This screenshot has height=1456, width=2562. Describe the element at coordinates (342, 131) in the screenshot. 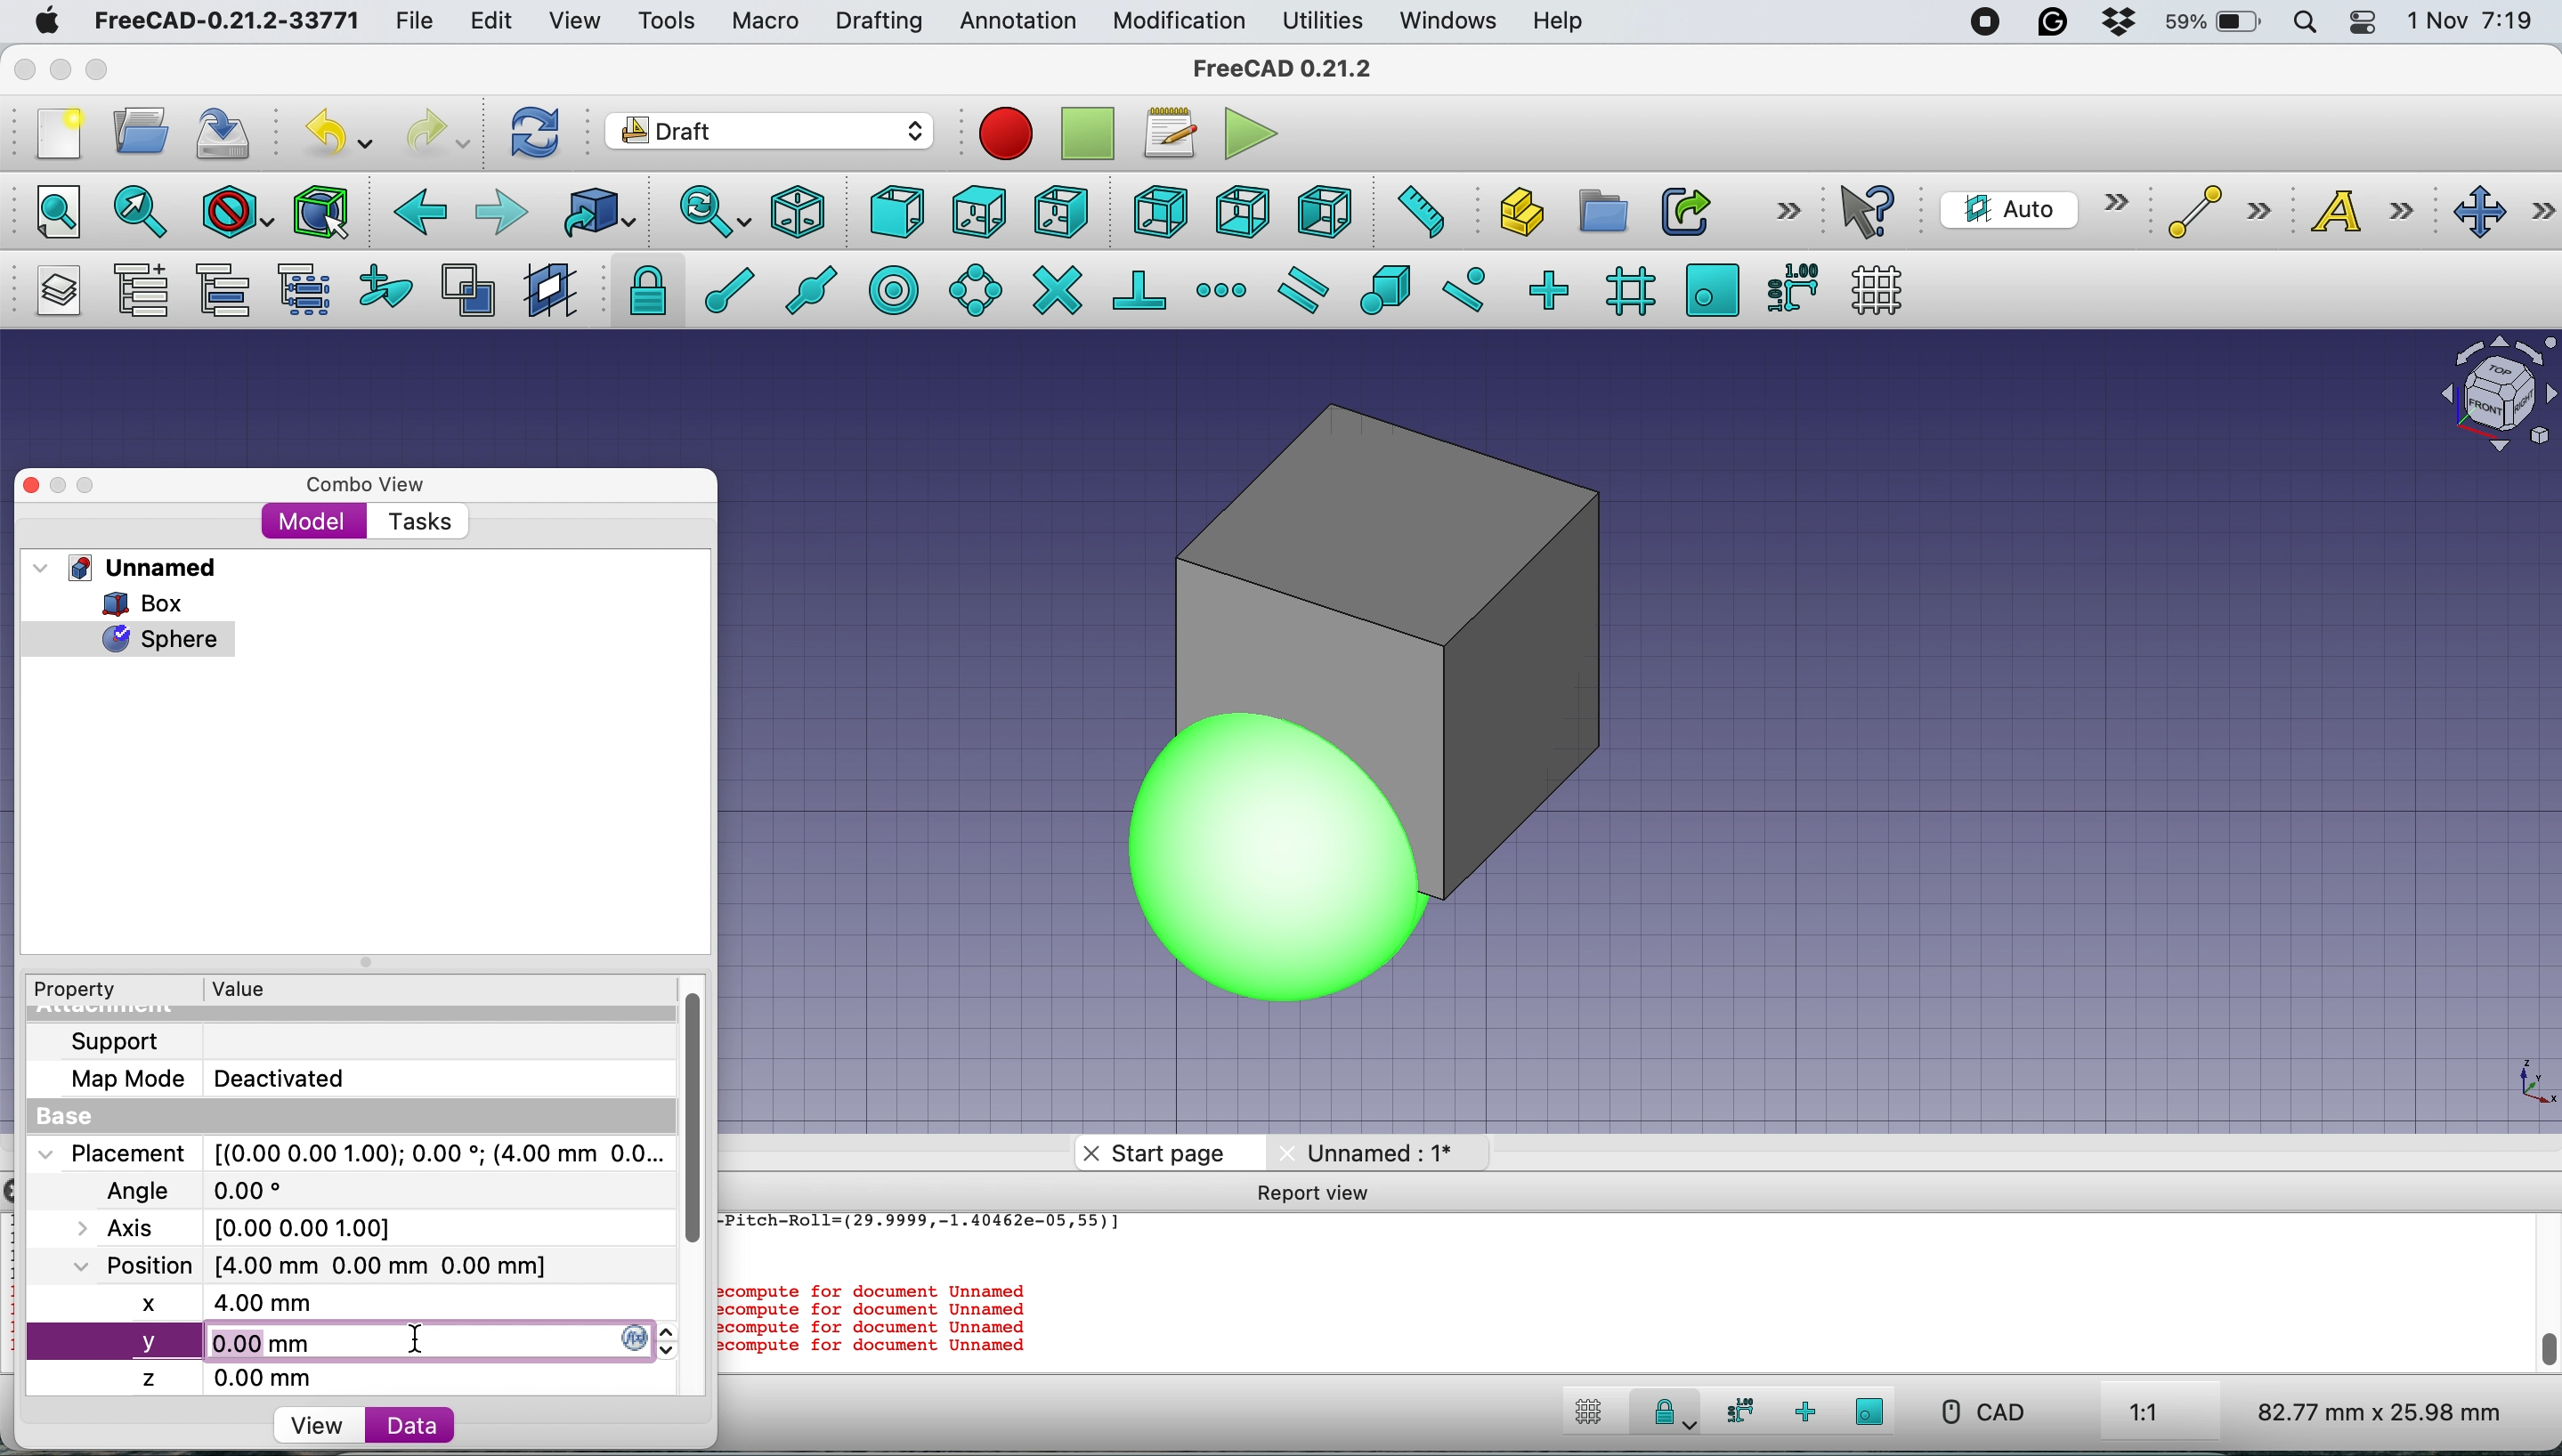

I see `undo` at that location.